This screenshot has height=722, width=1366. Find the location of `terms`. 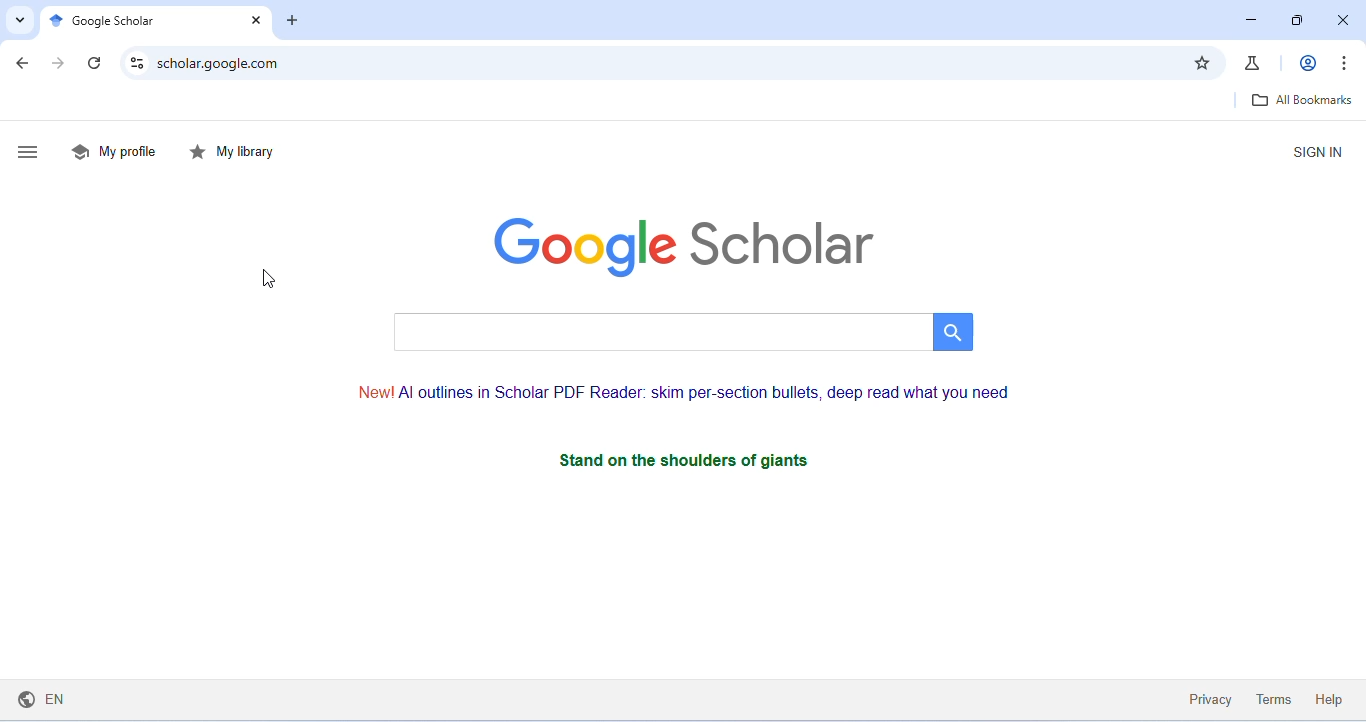

terms is located at coordinates (1271, 697).